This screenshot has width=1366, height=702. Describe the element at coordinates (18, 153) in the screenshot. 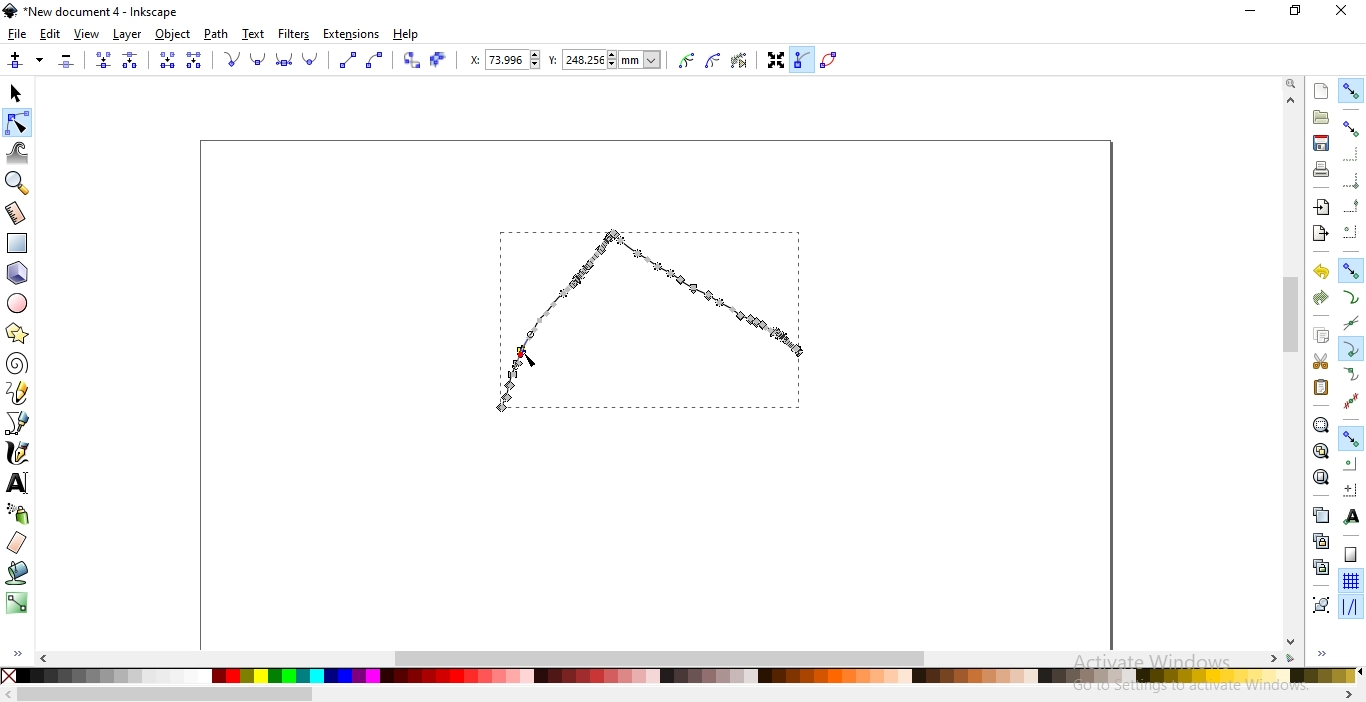

I see `tweak objects by sculpting or painting ` at that location.